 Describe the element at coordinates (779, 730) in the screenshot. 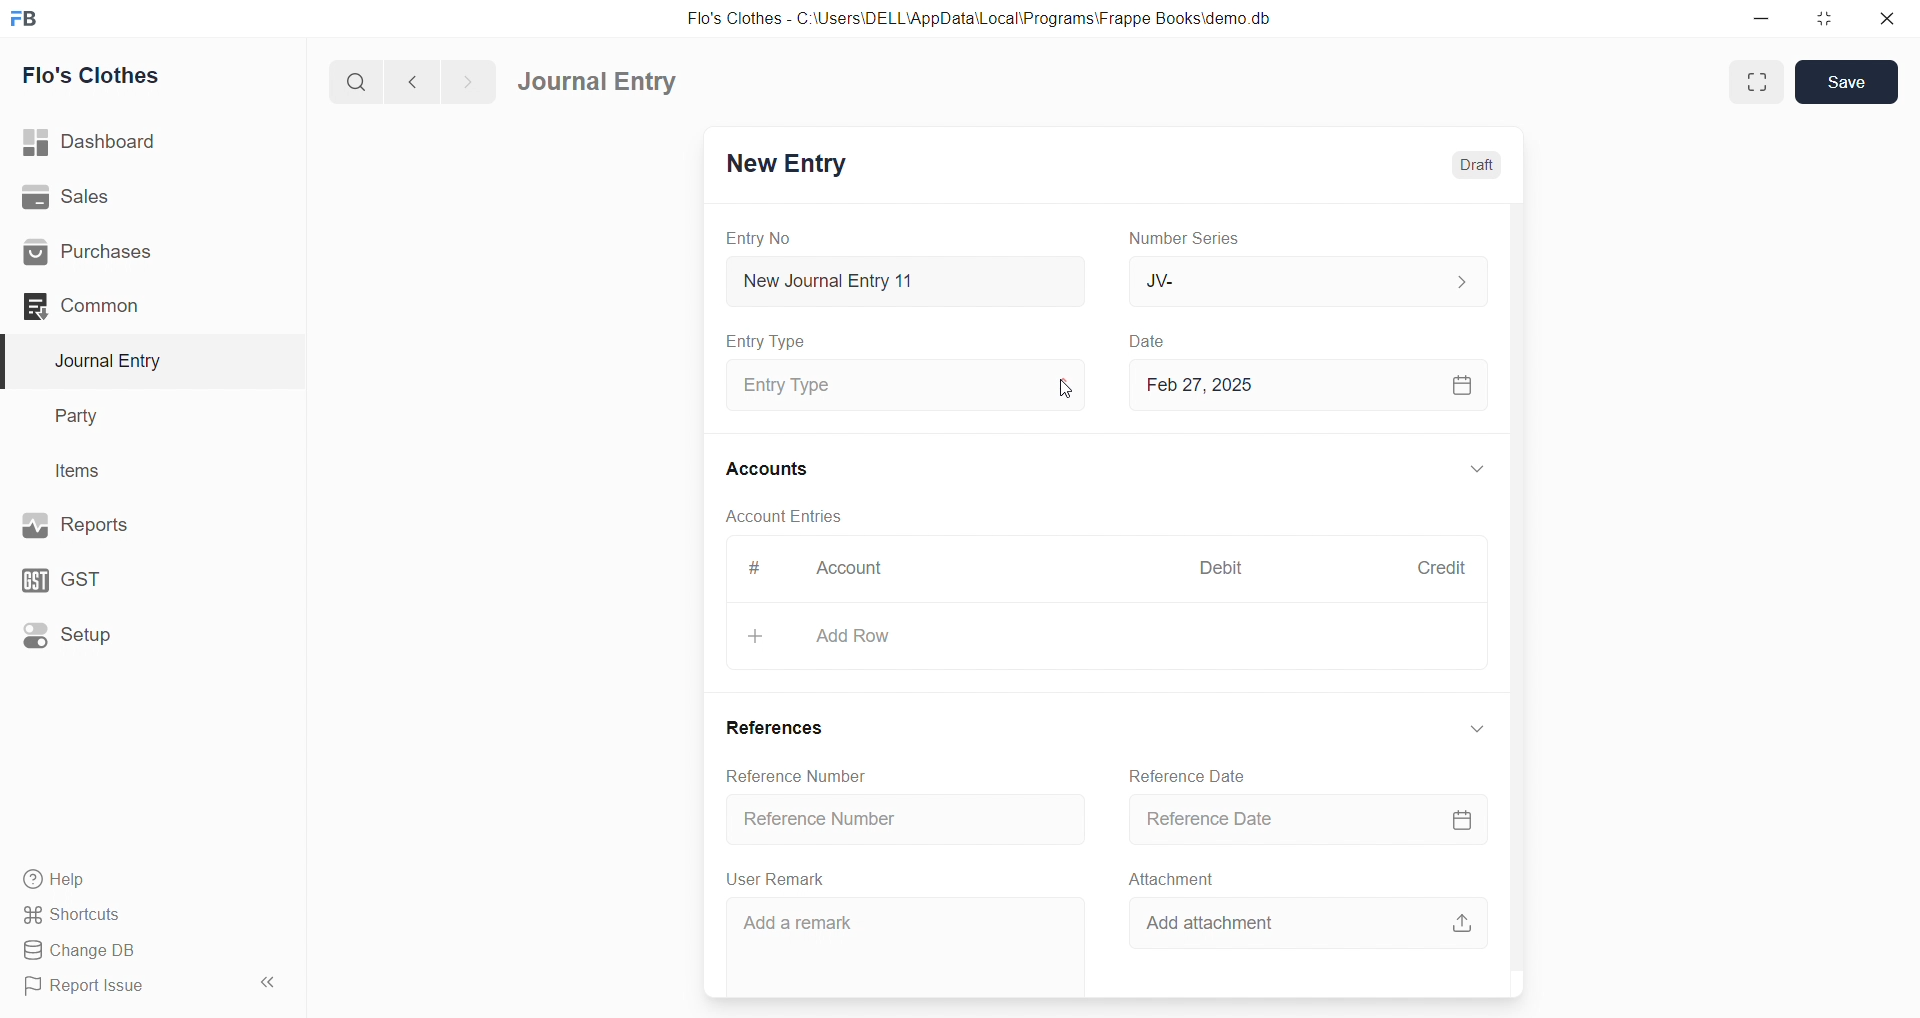

I see `References` at that location.